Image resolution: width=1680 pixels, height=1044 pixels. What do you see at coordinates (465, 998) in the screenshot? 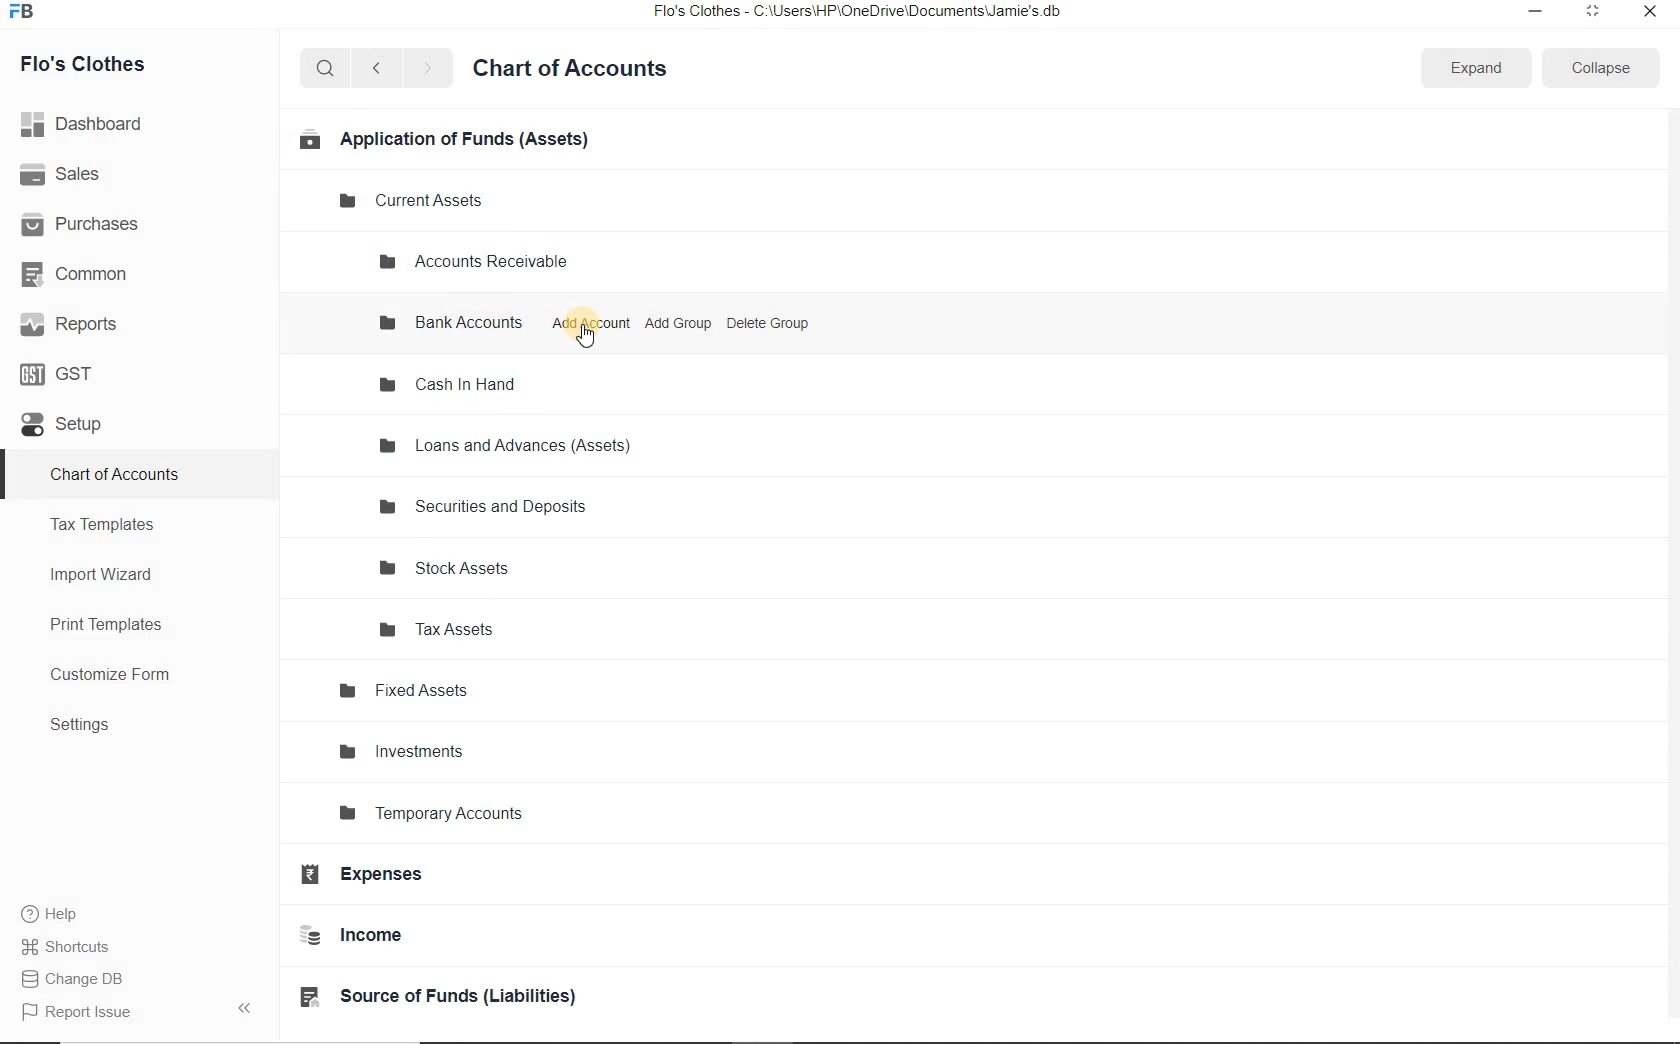
I see `Source of Funds (Liabilities)` at bounding box center [465, 998].